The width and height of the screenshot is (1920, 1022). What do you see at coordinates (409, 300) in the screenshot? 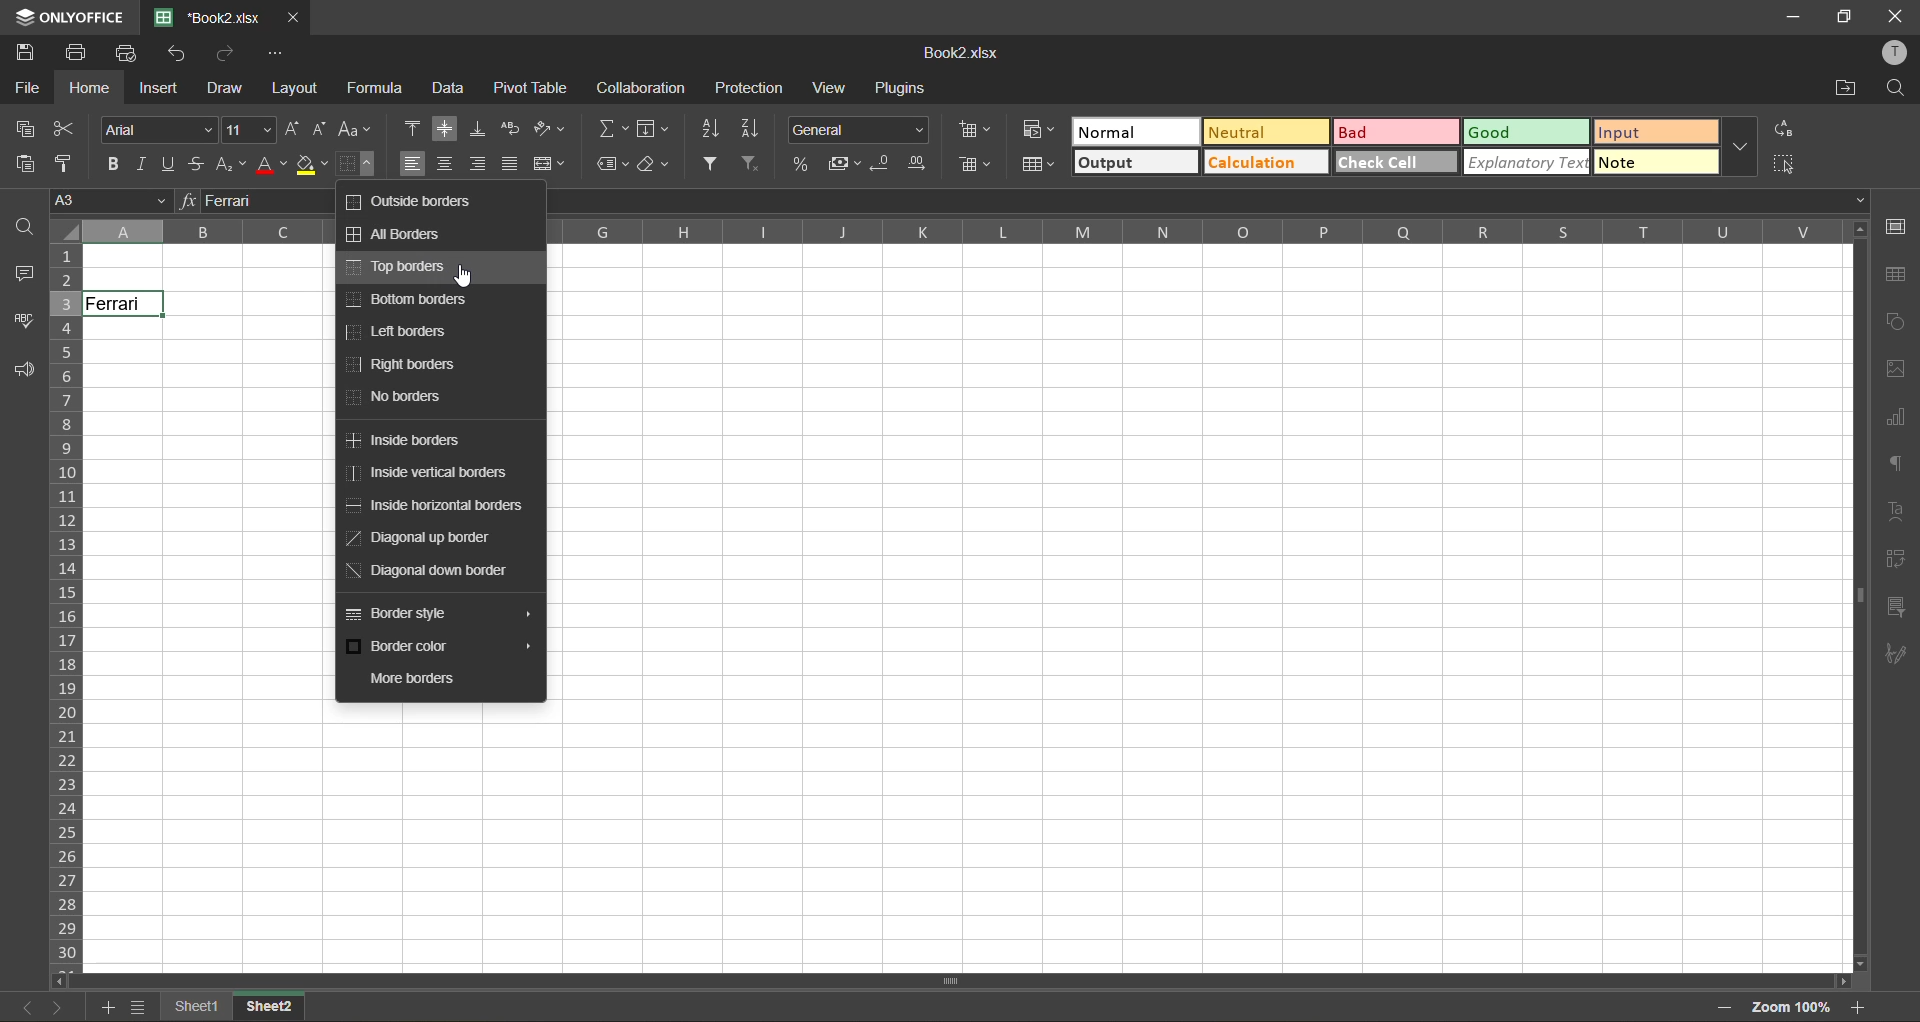
I see `bottom  borders` at bounding box center [409, 300].